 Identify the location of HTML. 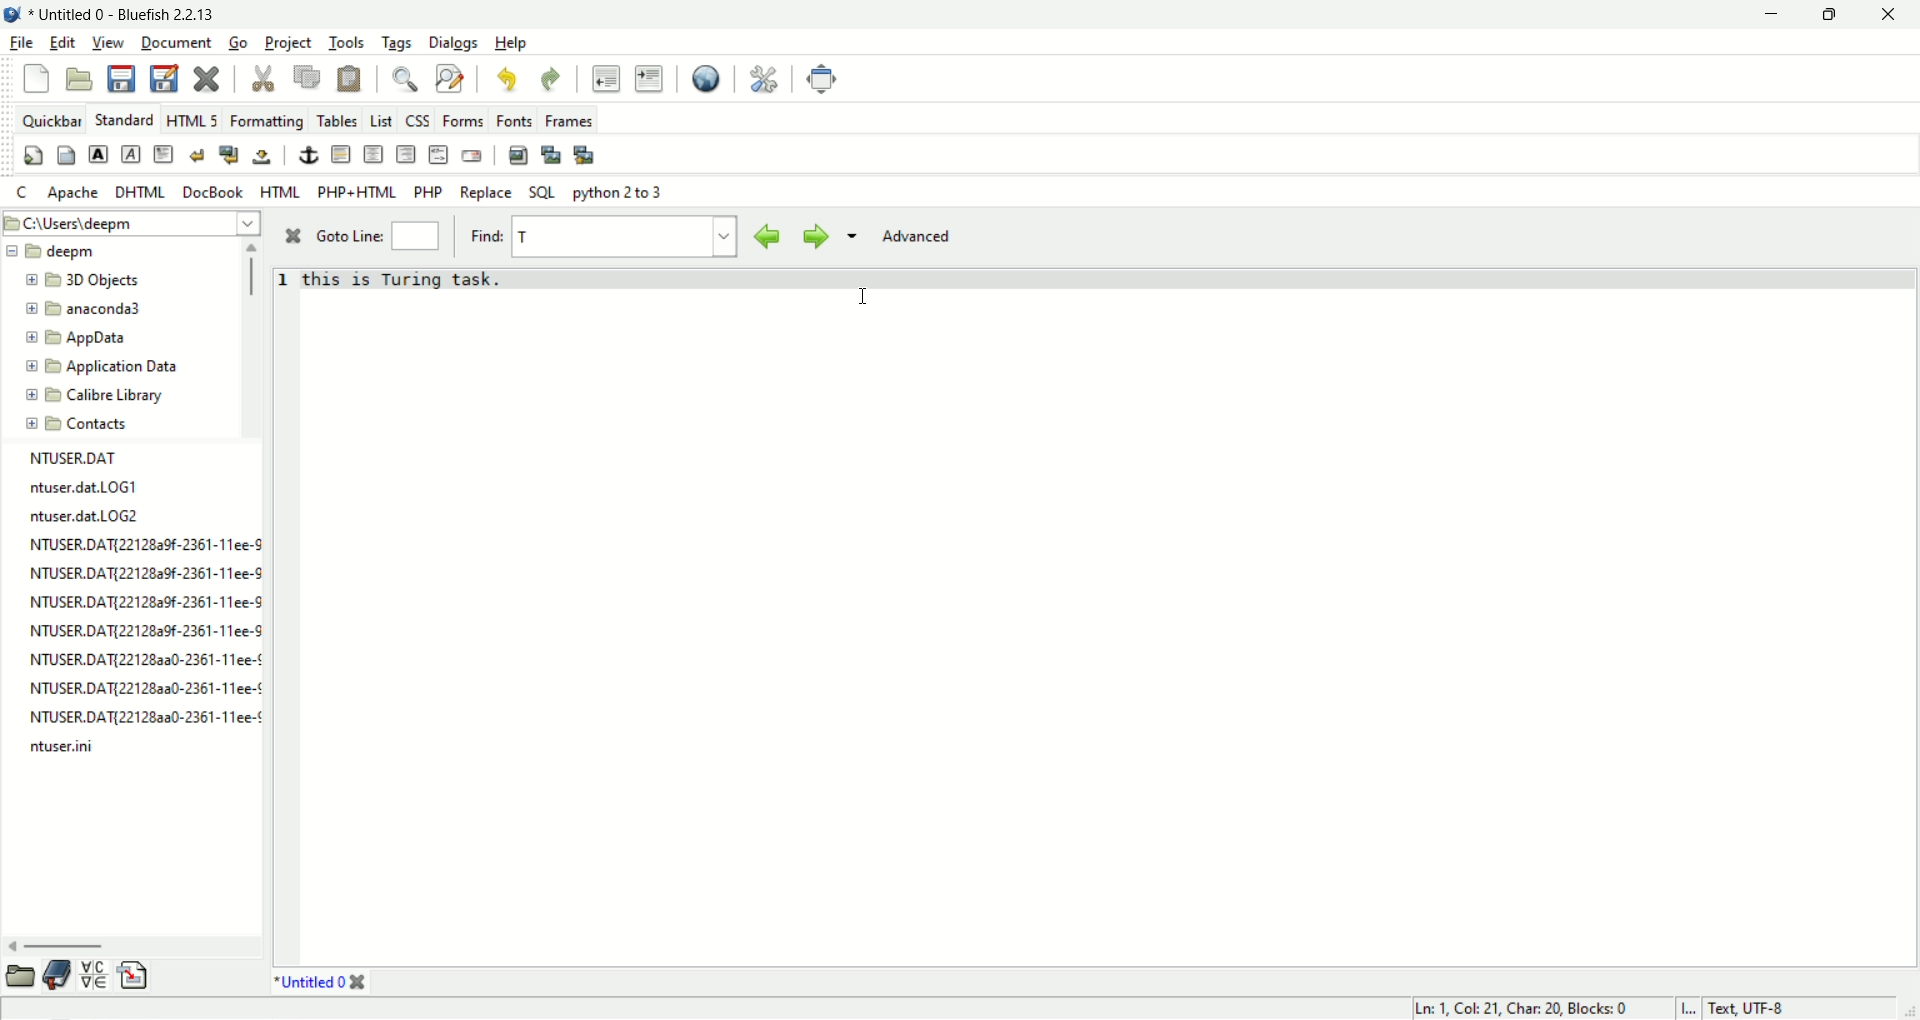
(282, 191).